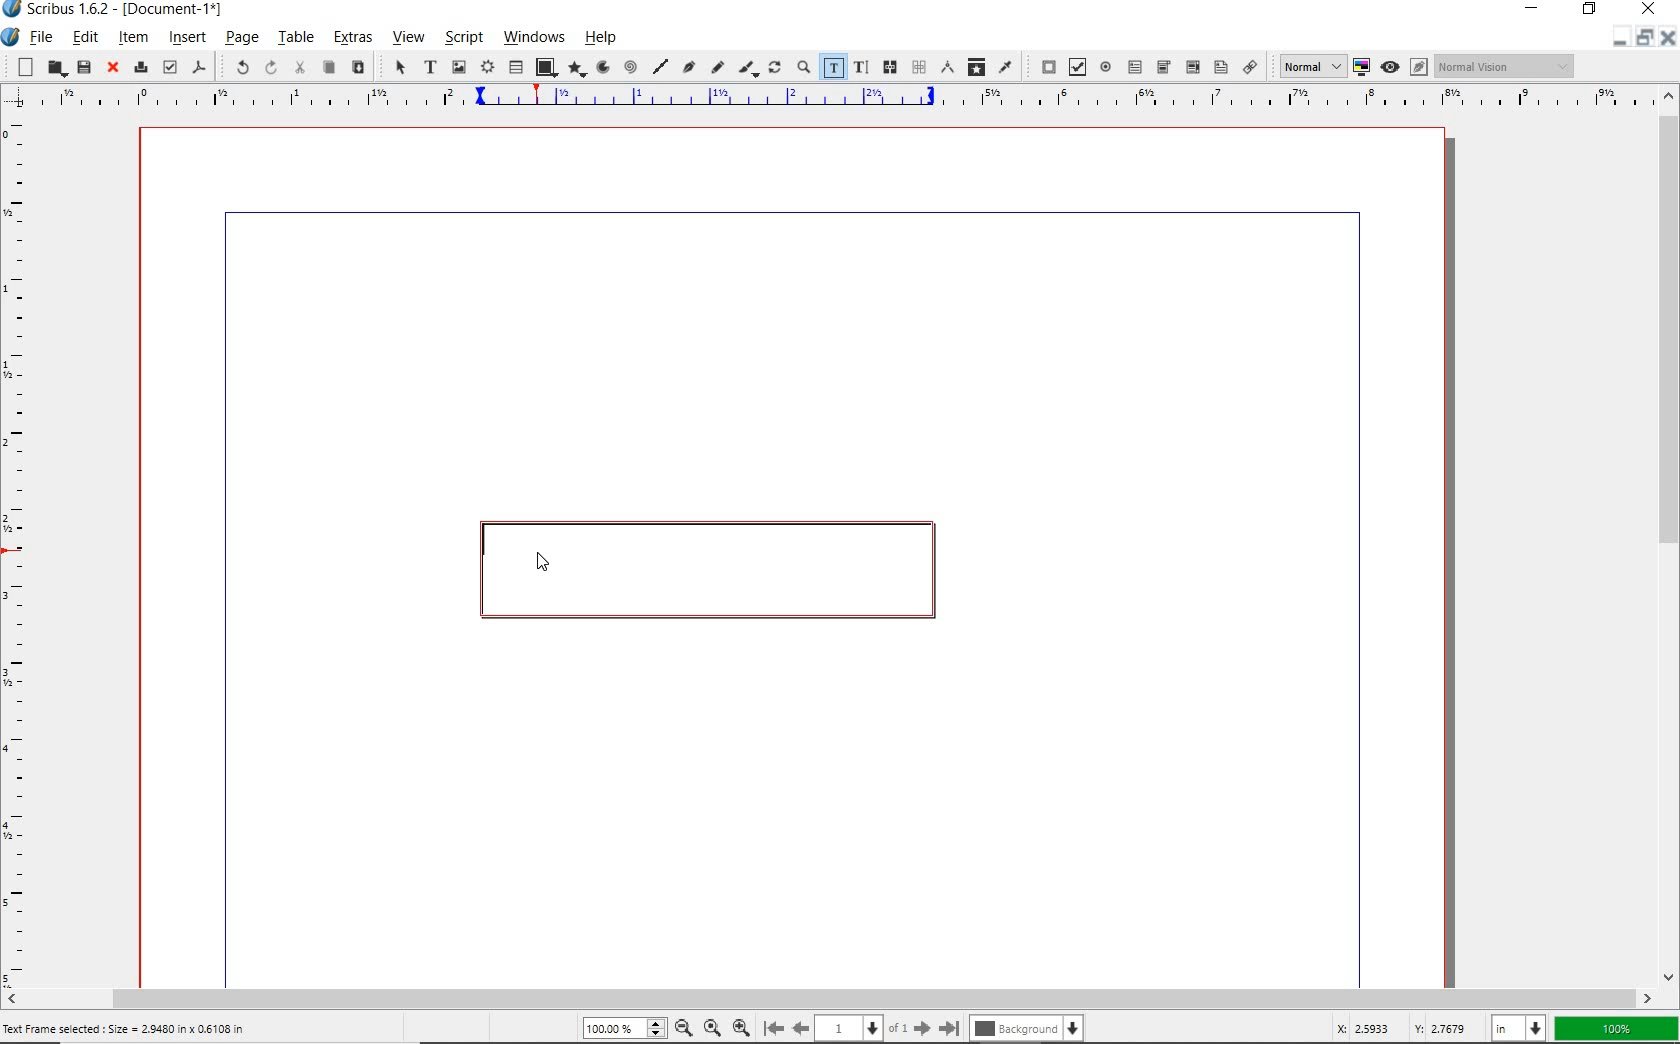 The width and height of the screenshot is (1680, 1044). I want to click on Restore down, so click(1617, 39).